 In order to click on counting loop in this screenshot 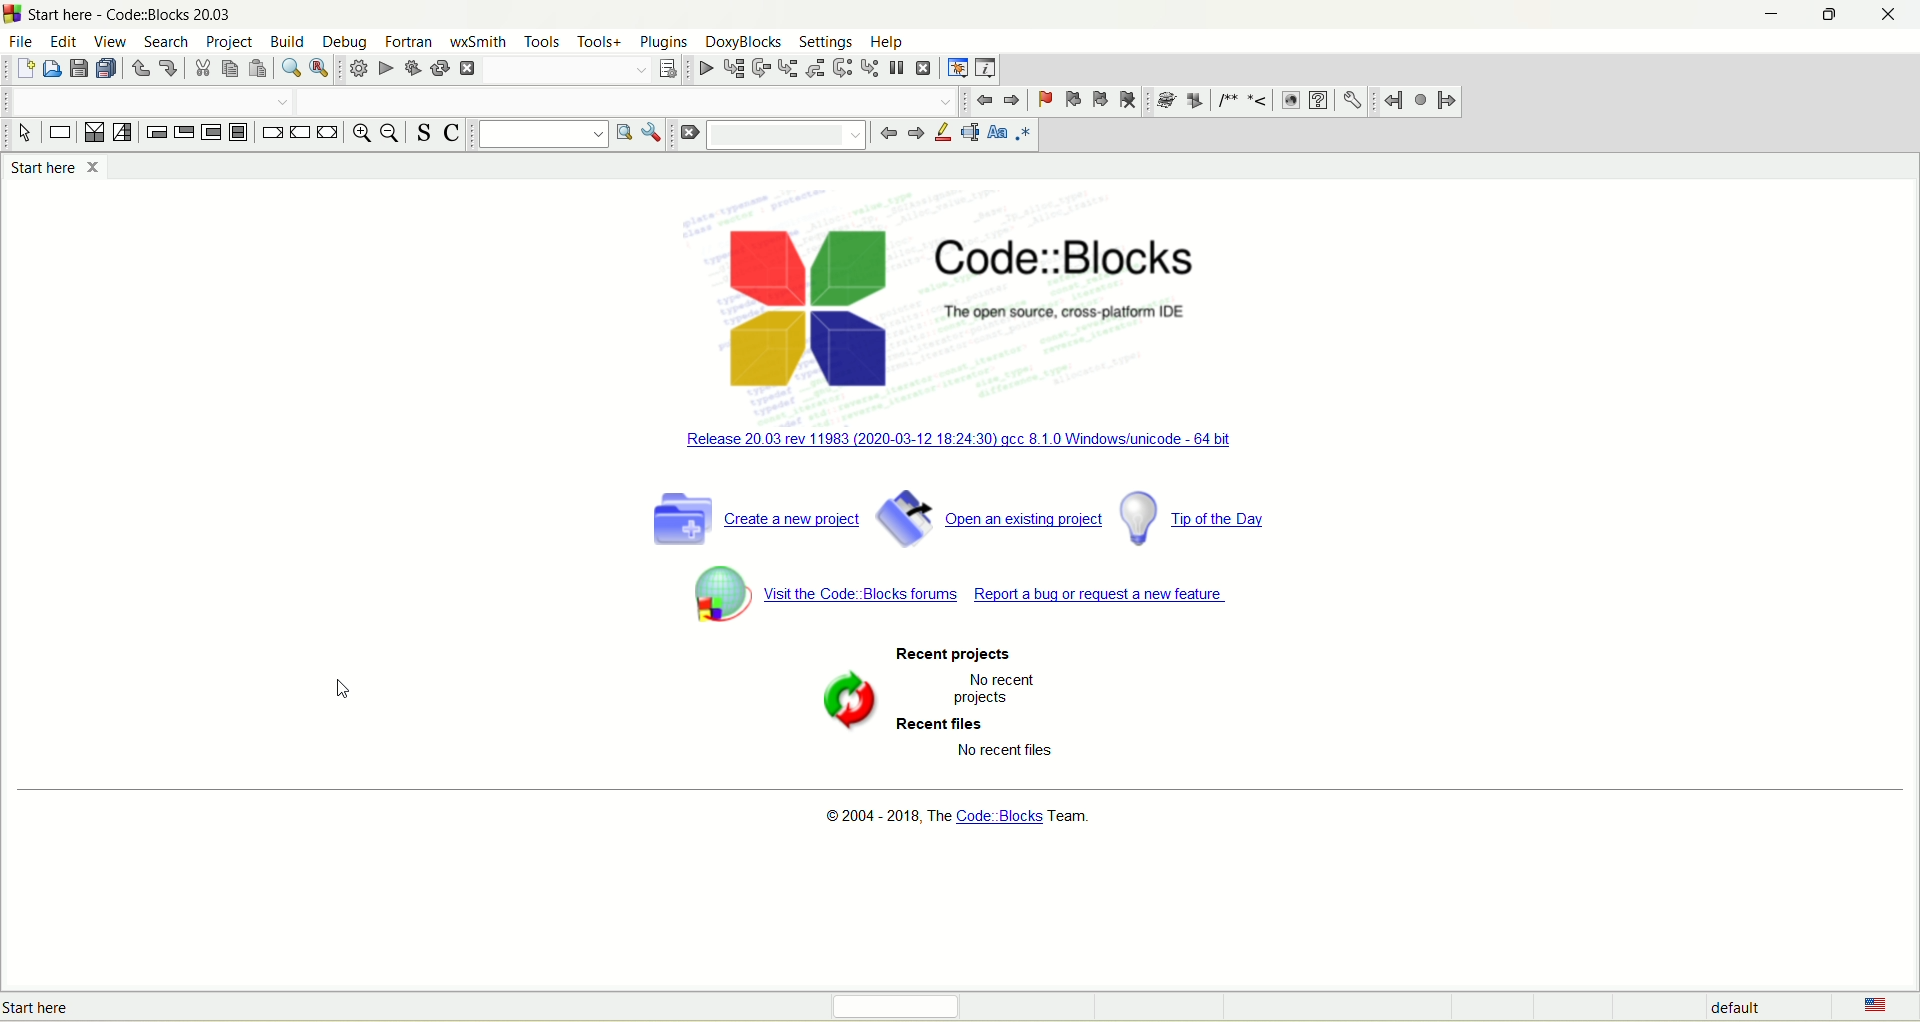, I will do `click(213, 132)`.